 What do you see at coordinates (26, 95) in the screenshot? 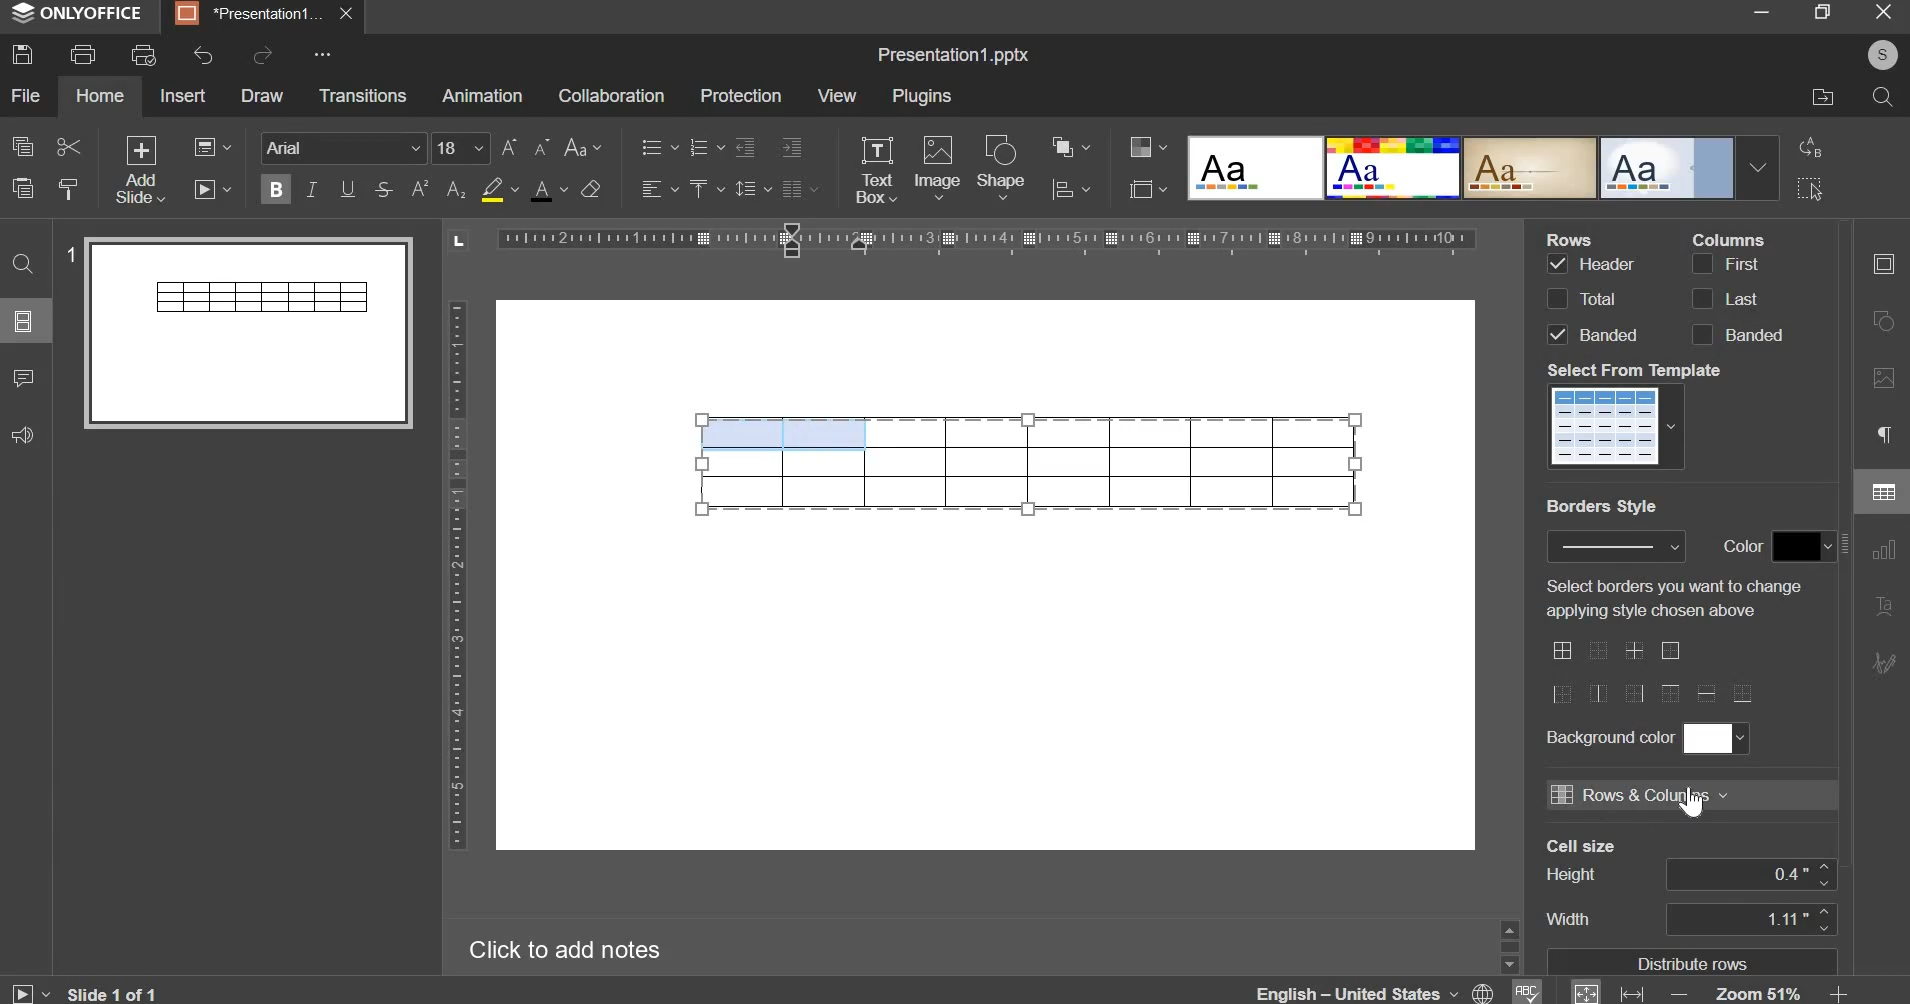
I see `file` at bounding box center [26, 95].